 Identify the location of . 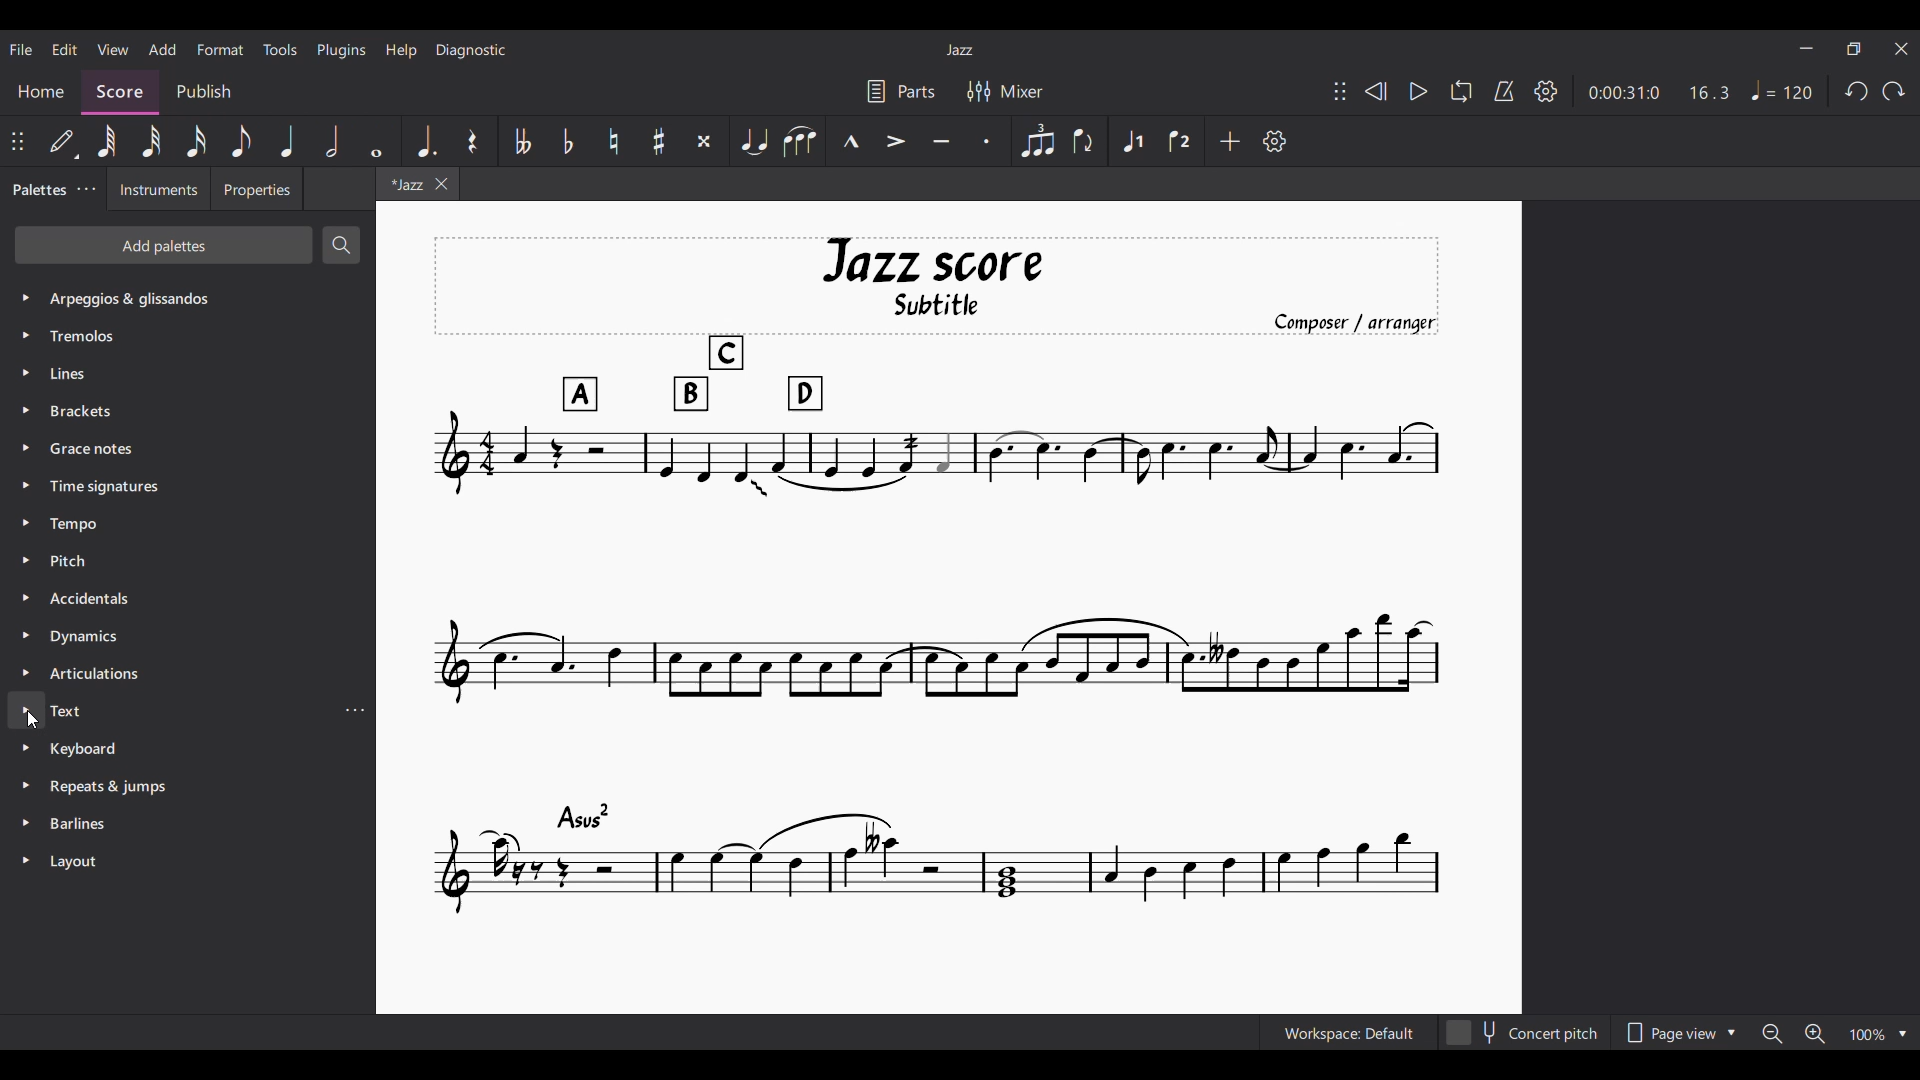
(89, 411).